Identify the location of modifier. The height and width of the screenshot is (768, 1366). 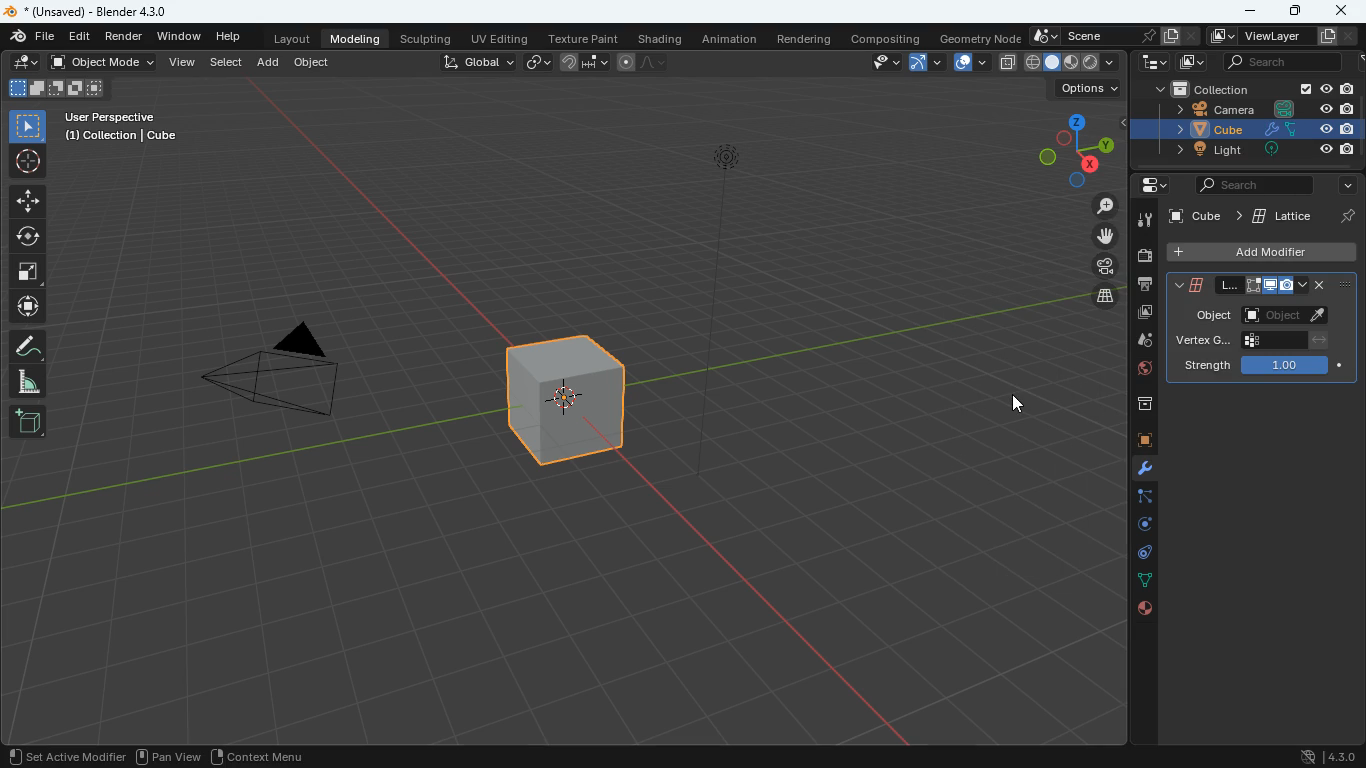
(102, 755).